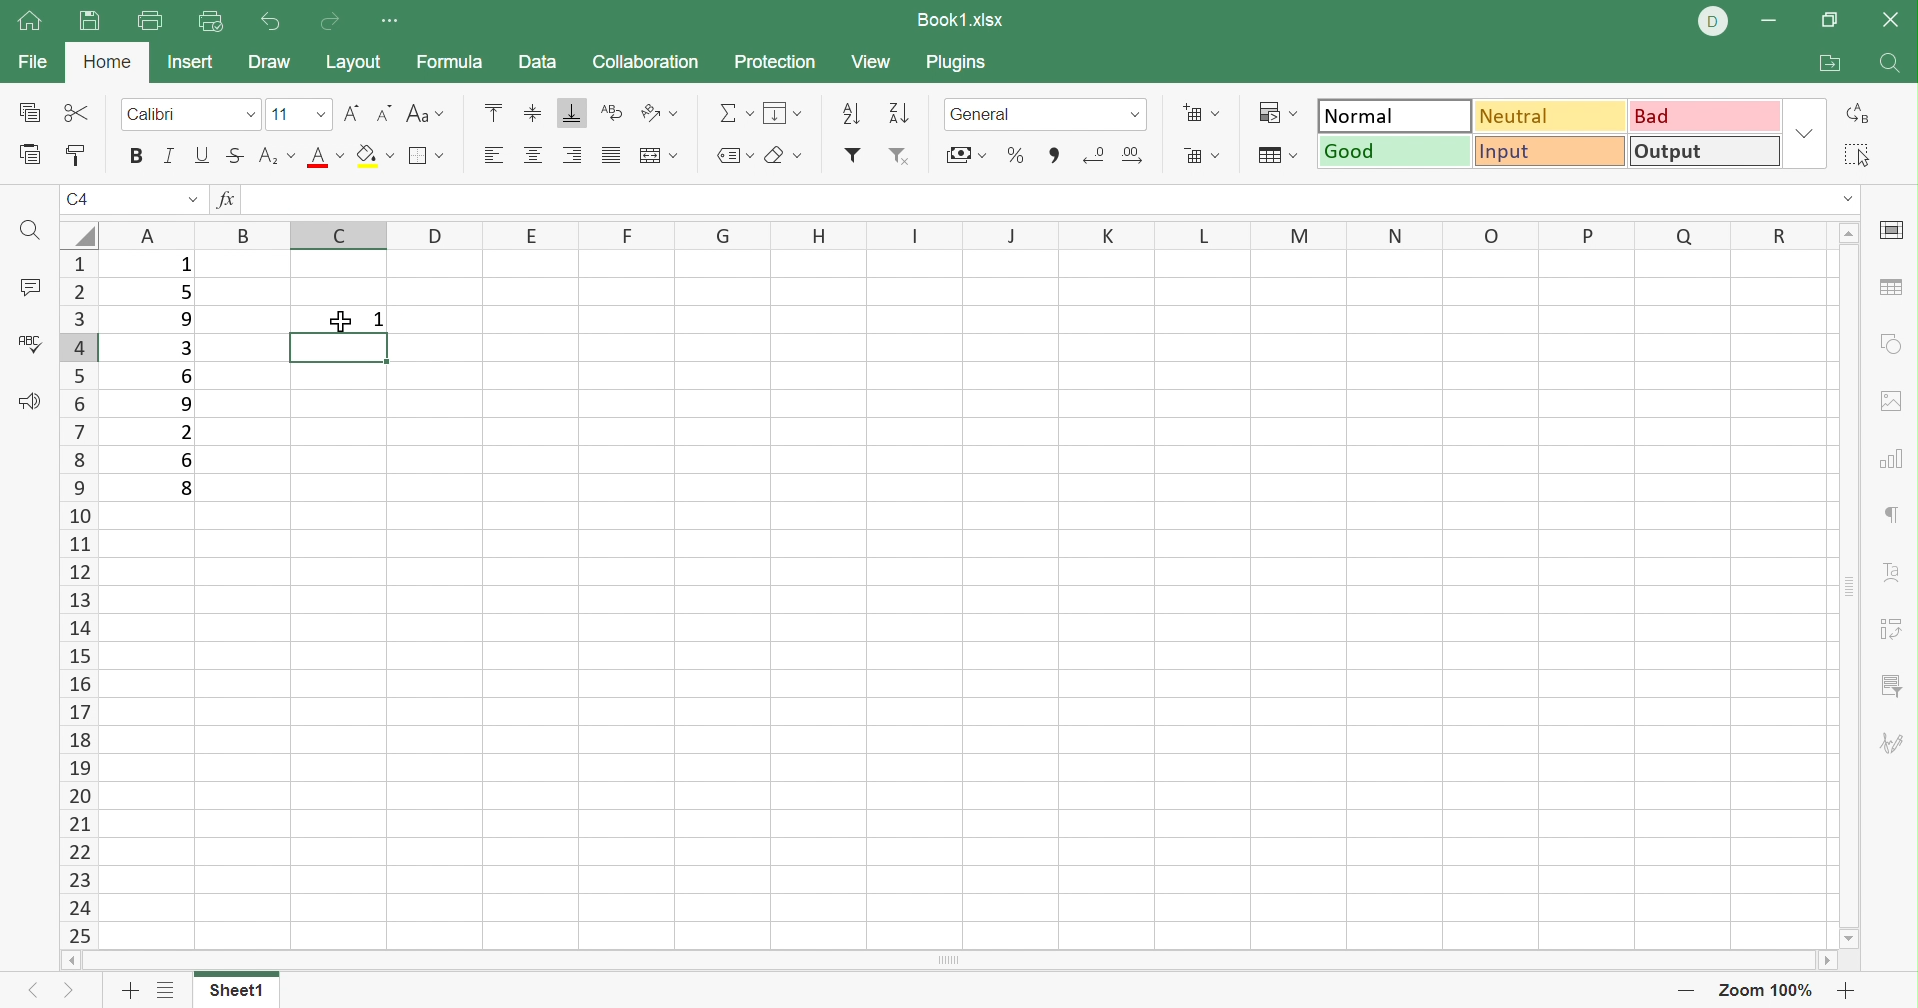 This screenshot has width=1918, height=1008. What do you see at coordinates (326, 22) in the screenshot?
I see `Redo` at bounding box center [326, 22].